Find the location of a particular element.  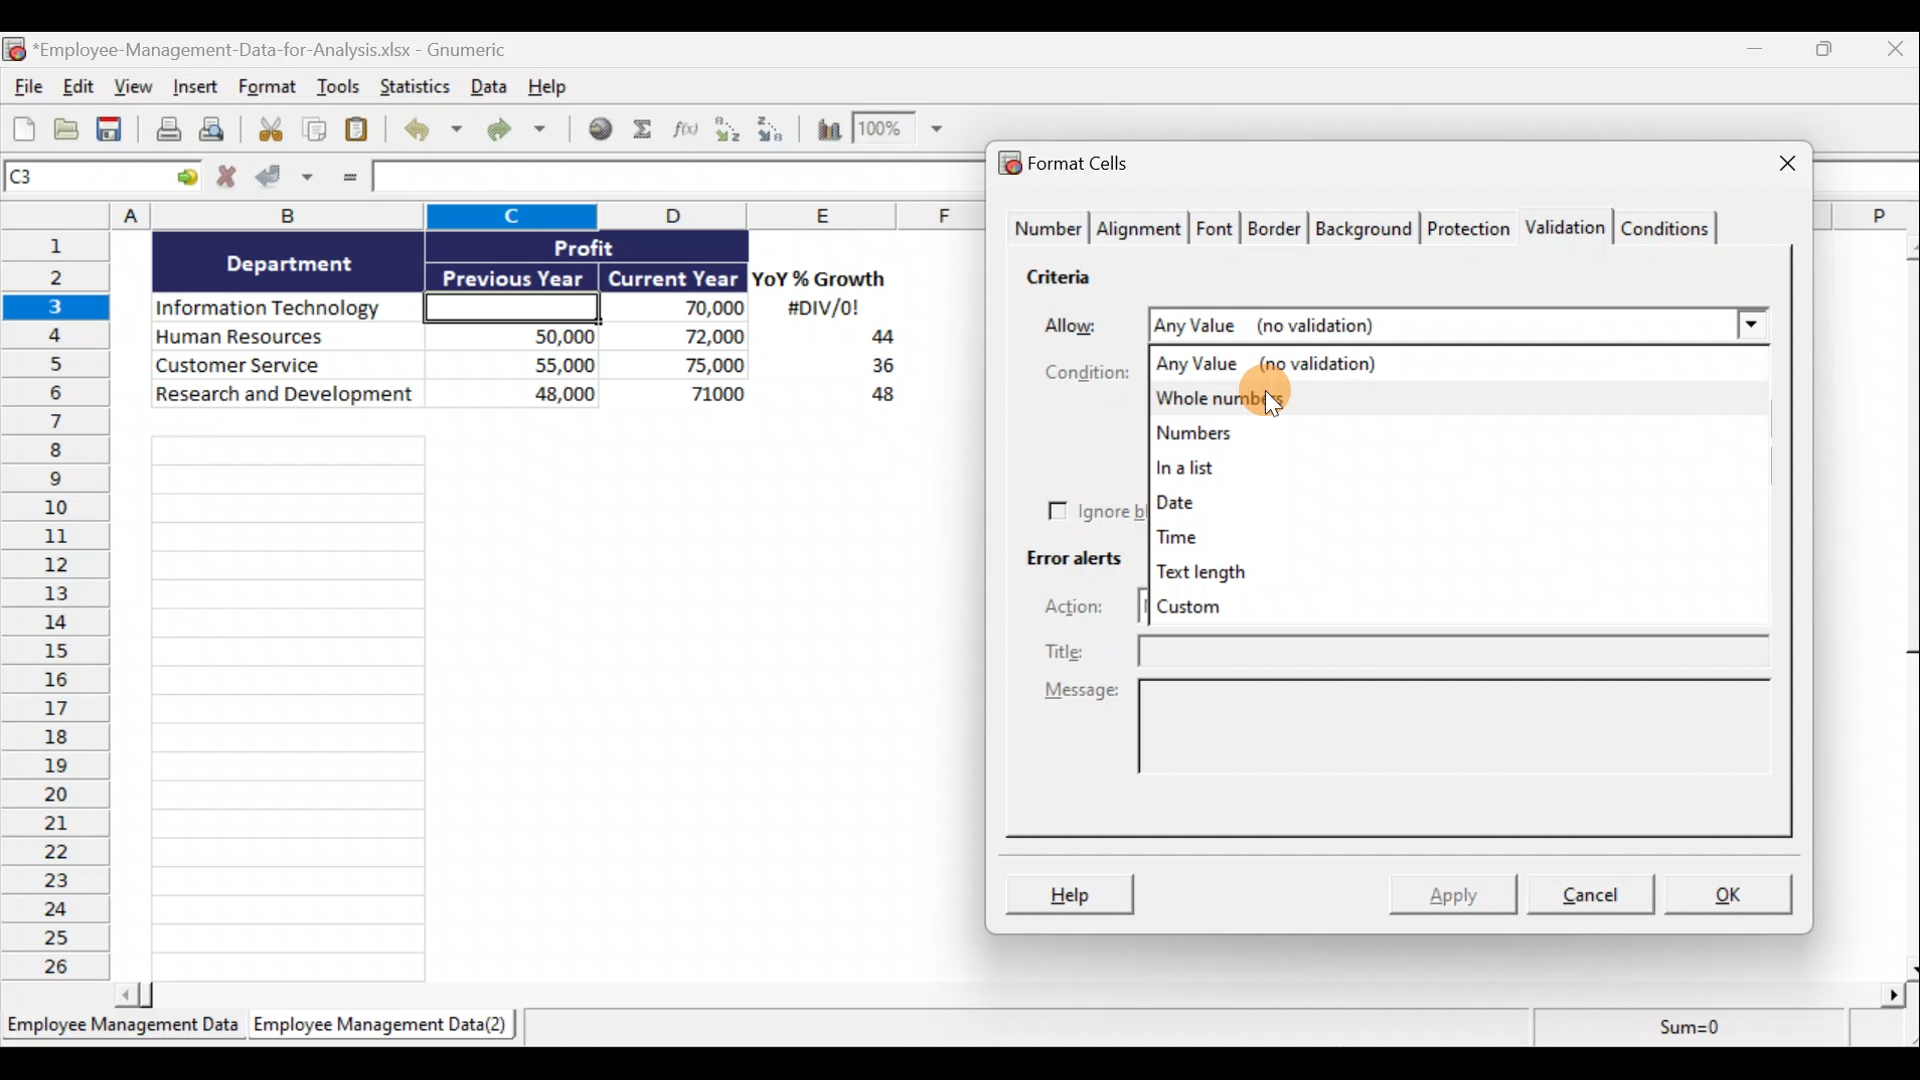

Allow drop down is located at coordinates (1747, 319).